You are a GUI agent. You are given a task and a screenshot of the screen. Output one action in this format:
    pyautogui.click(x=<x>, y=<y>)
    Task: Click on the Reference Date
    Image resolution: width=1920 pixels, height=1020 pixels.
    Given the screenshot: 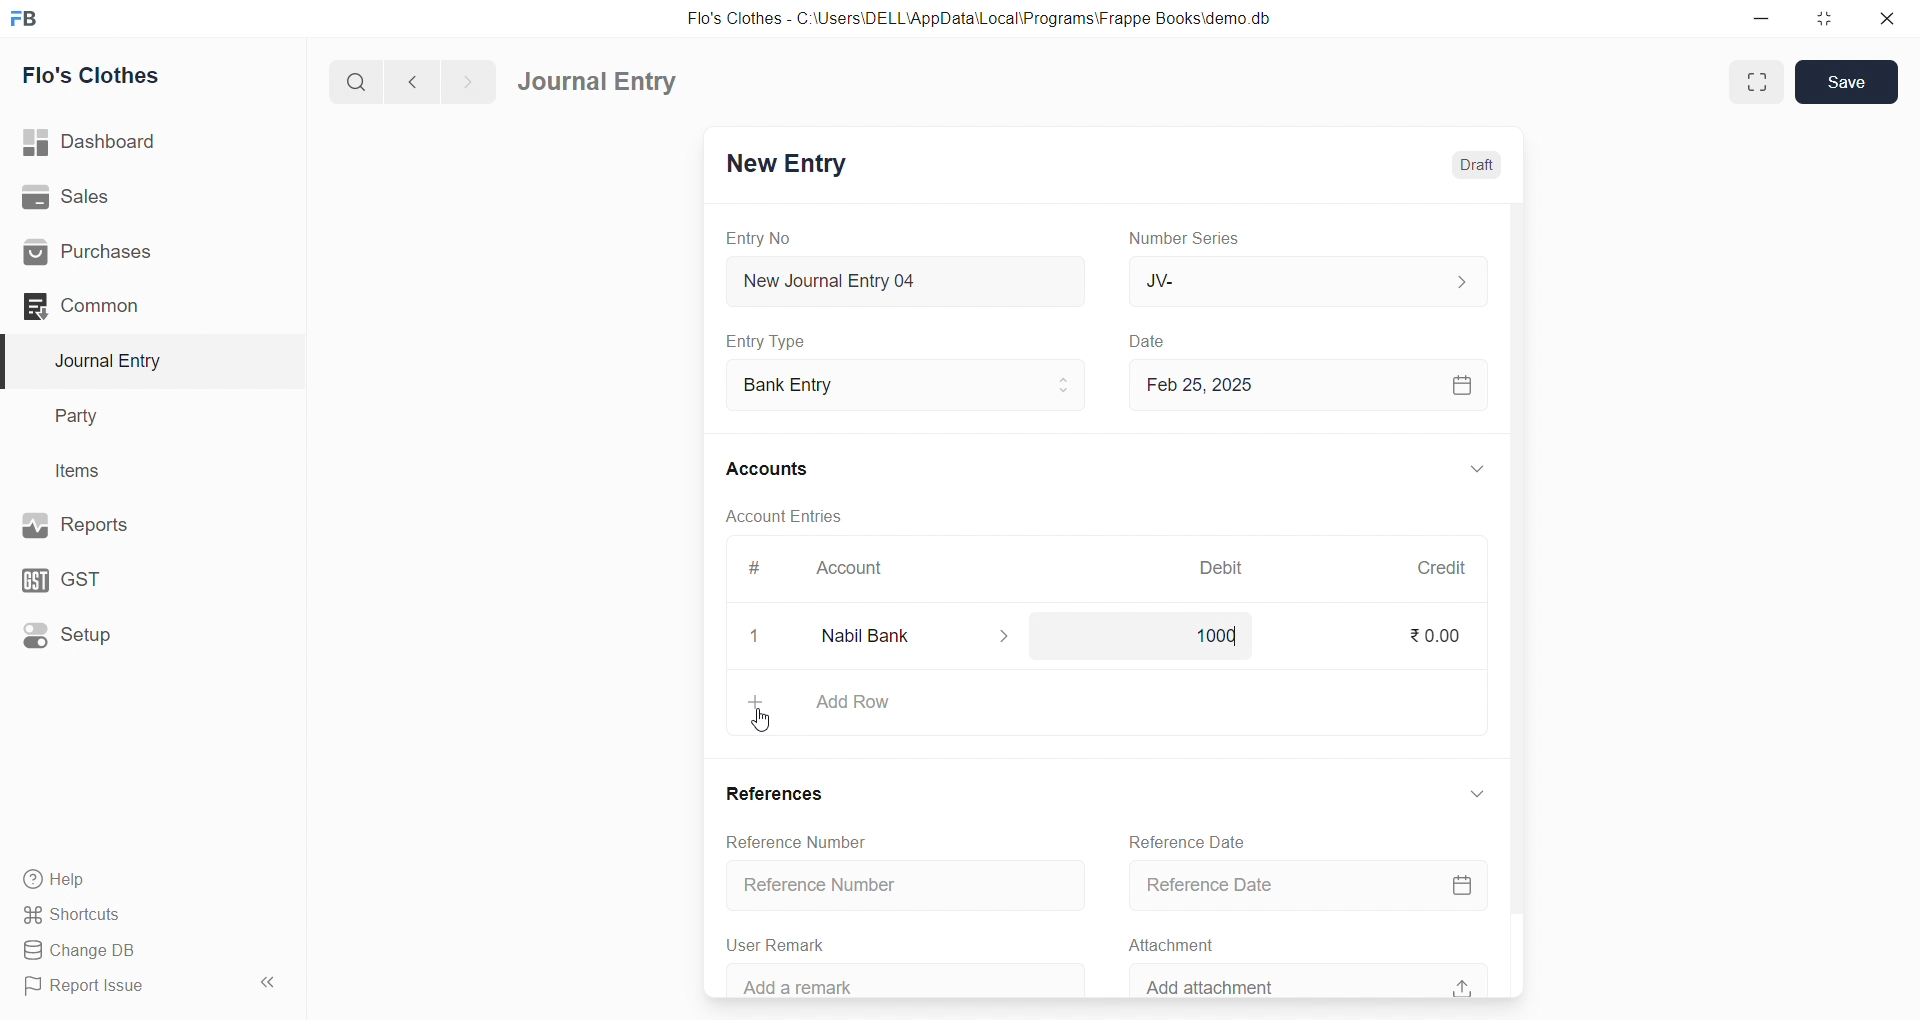 What is the action you would take?
    pyautogui.click(x=1303, y=887)
    